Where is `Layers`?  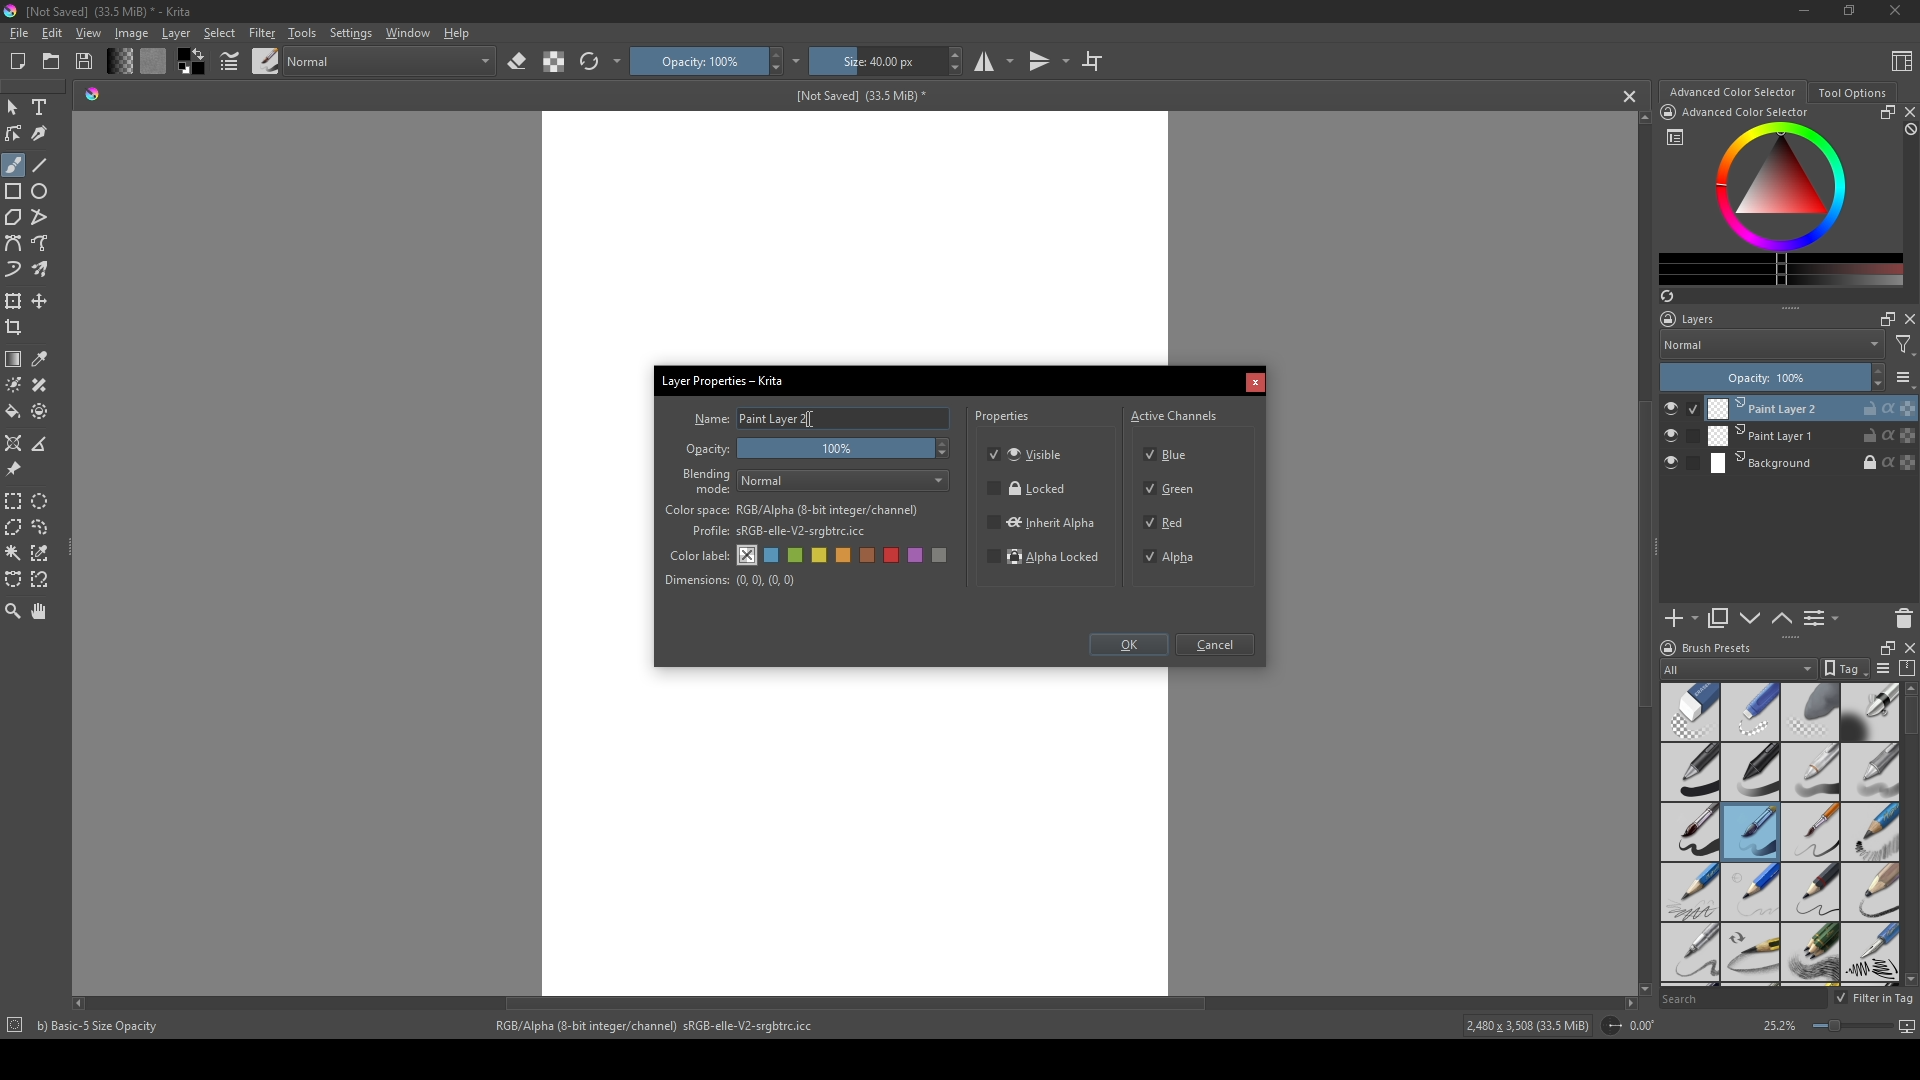 Layers is located at coordinates (1693, 319).